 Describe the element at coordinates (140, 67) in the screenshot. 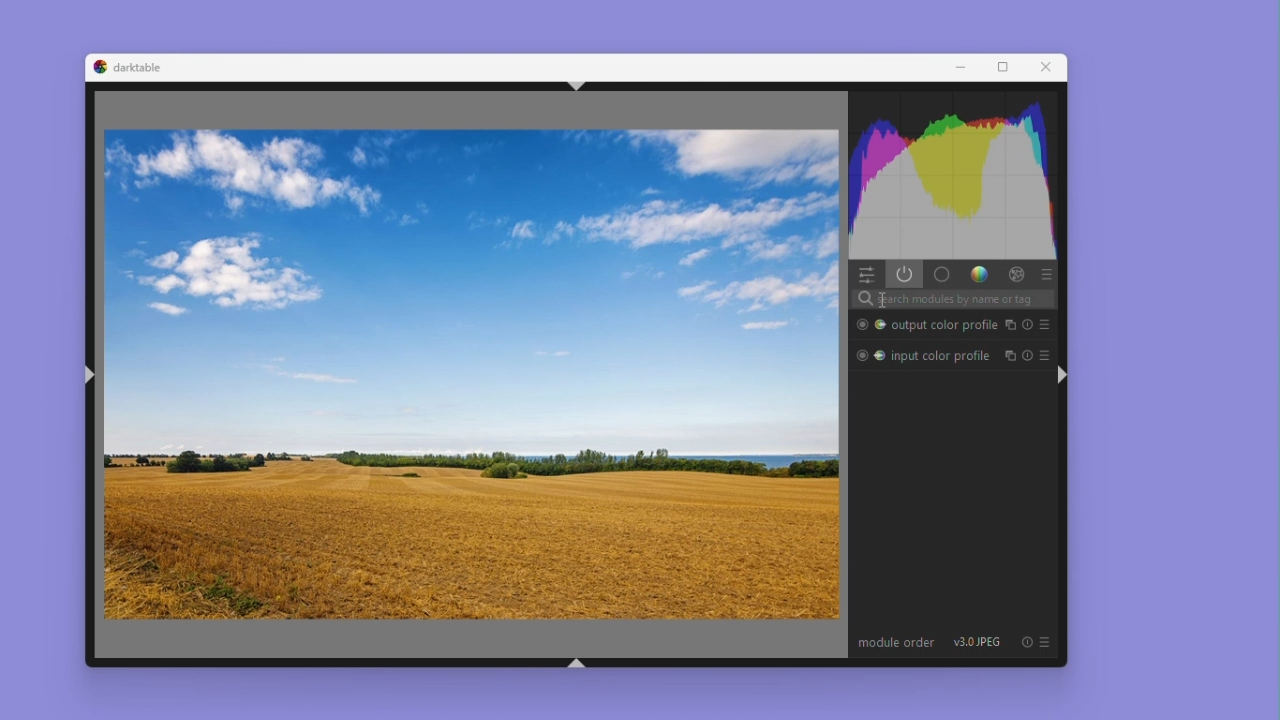

I see `darktable` at that location.